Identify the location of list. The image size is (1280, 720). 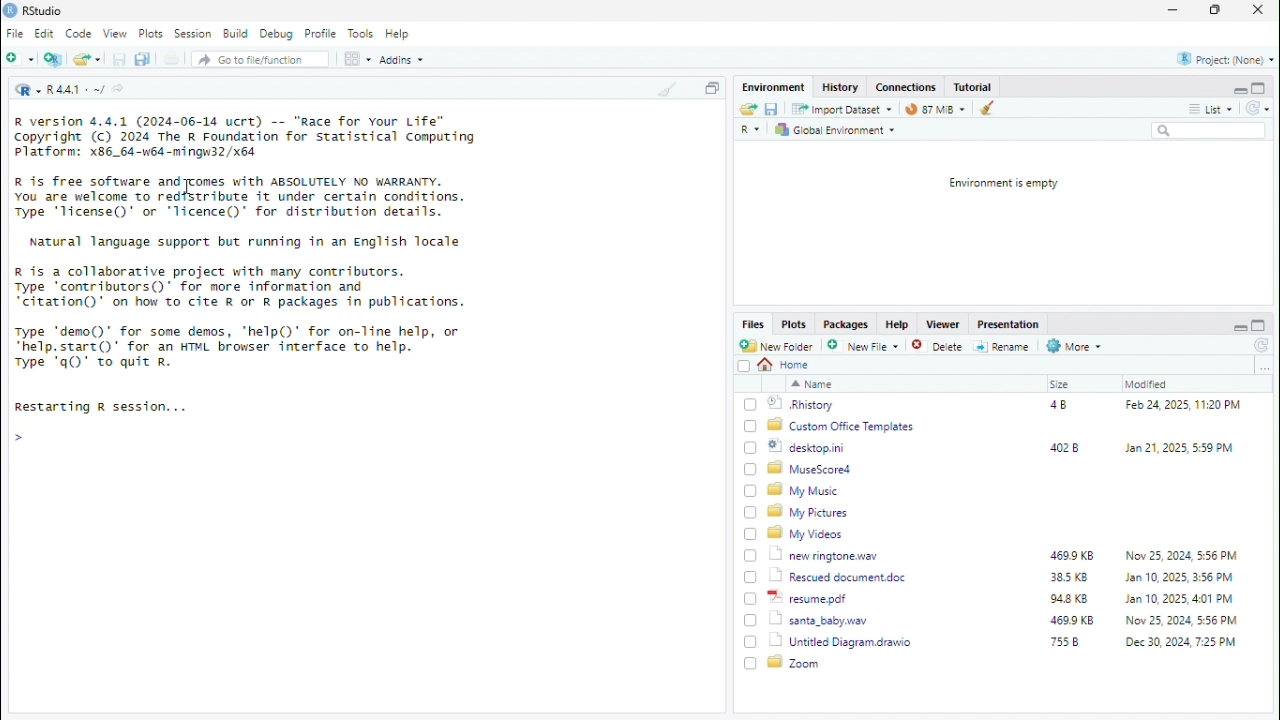
(1222, 108).